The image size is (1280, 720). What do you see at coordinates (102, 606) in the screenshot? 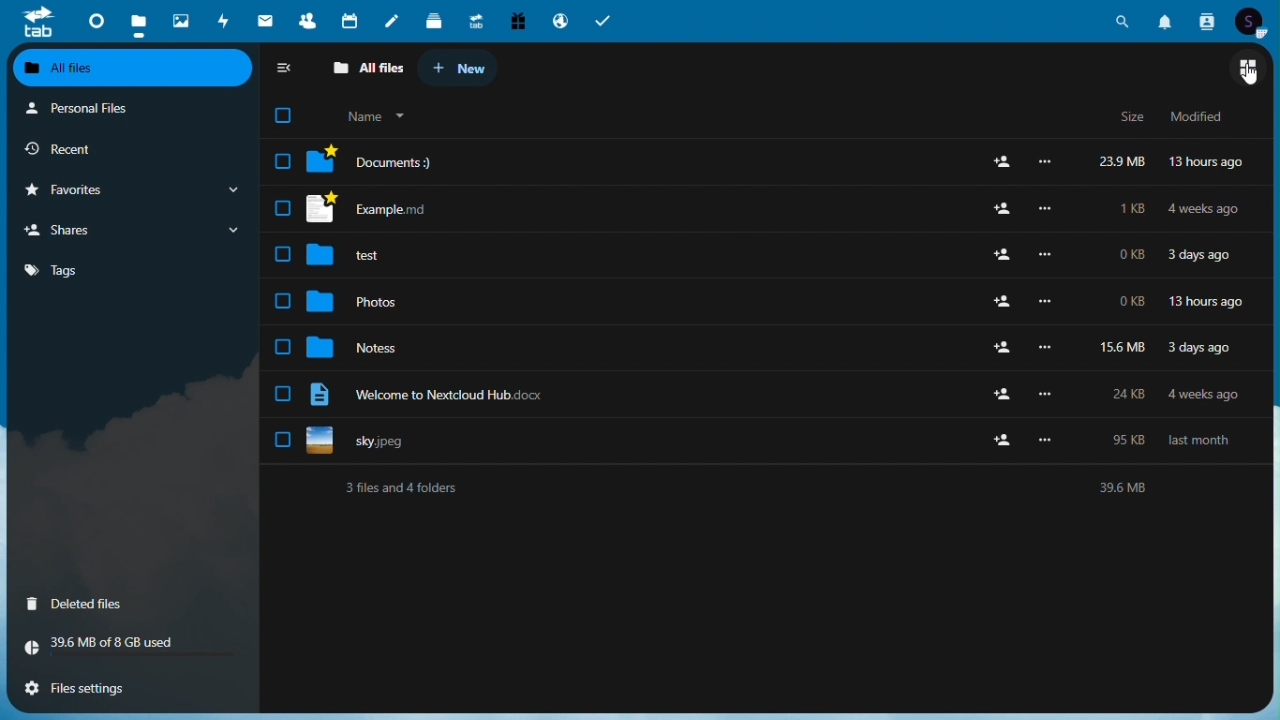
I see `deleted files` at bounding box center [102, 606].